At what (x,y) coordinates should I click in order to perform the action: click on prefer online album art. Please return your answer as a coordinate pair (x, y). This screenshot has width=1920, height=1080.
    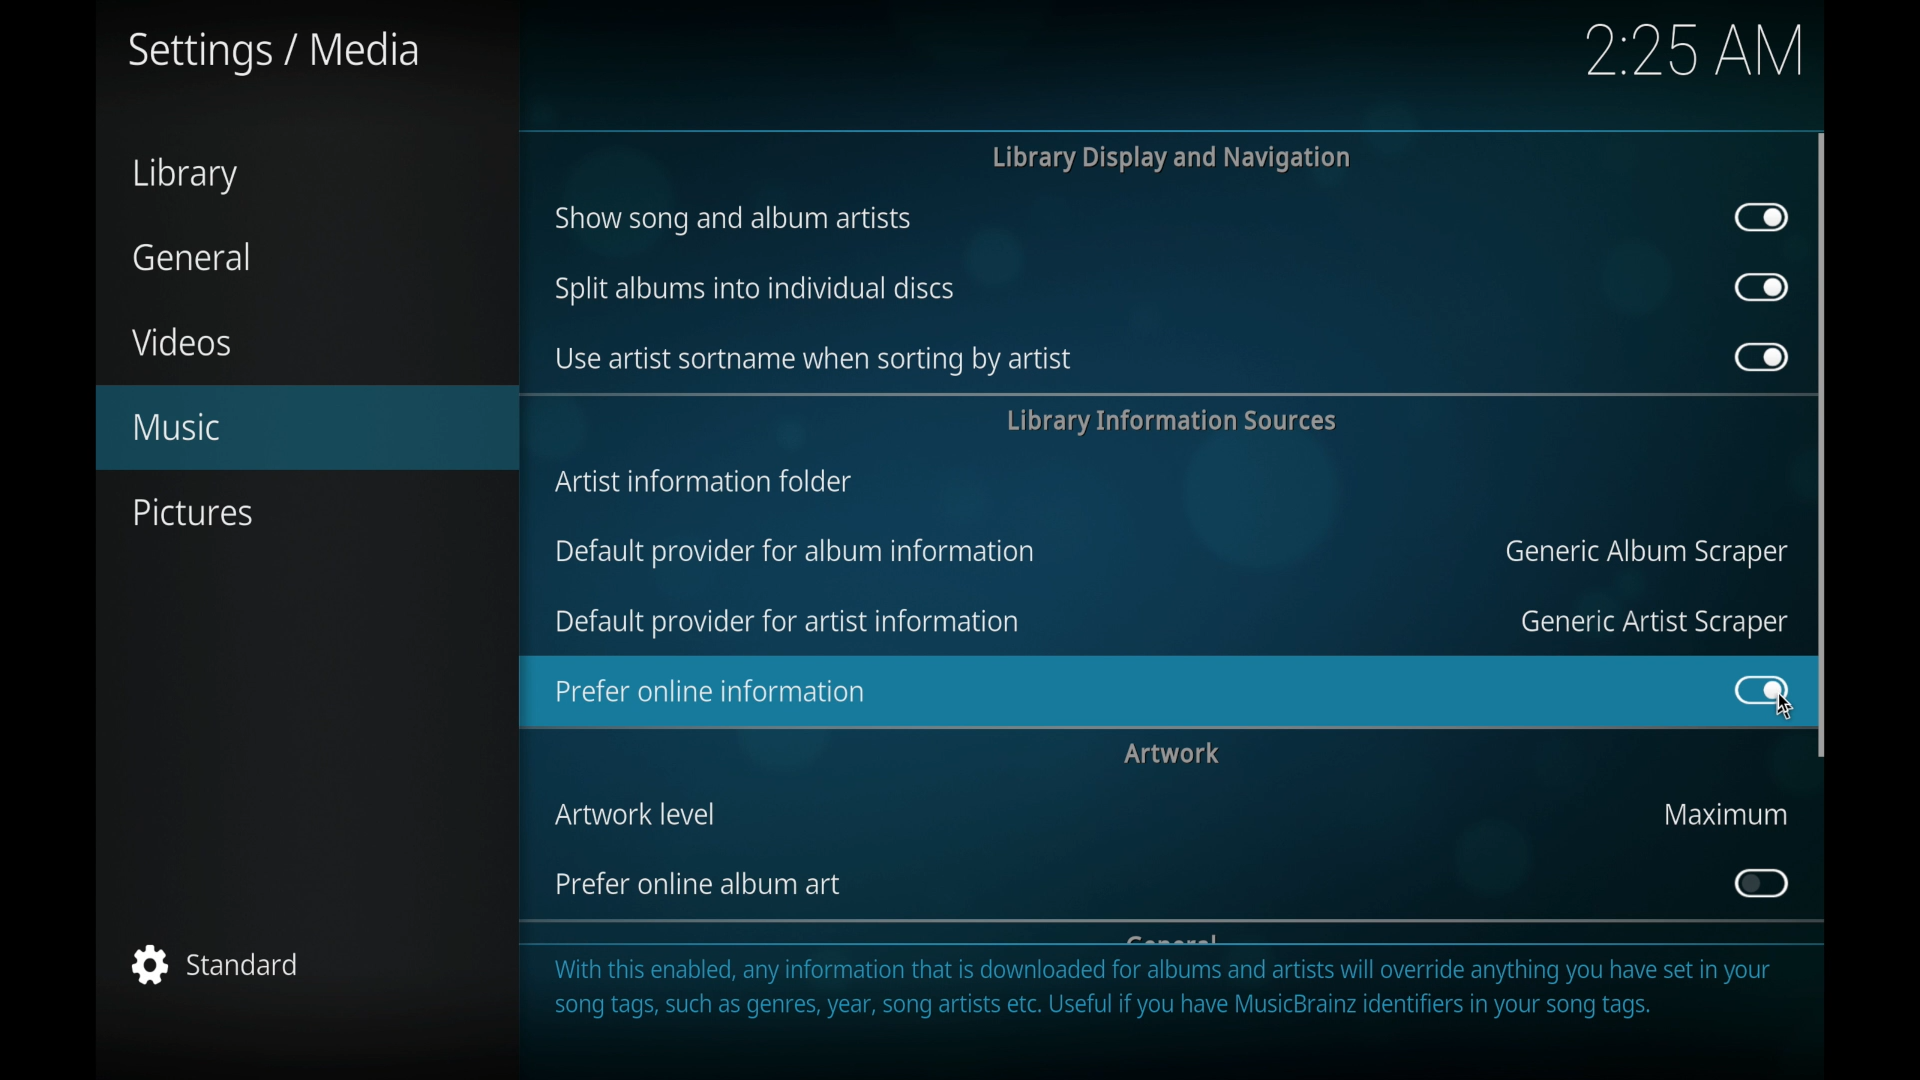
    Looking at the image, I should click on (696, 884).